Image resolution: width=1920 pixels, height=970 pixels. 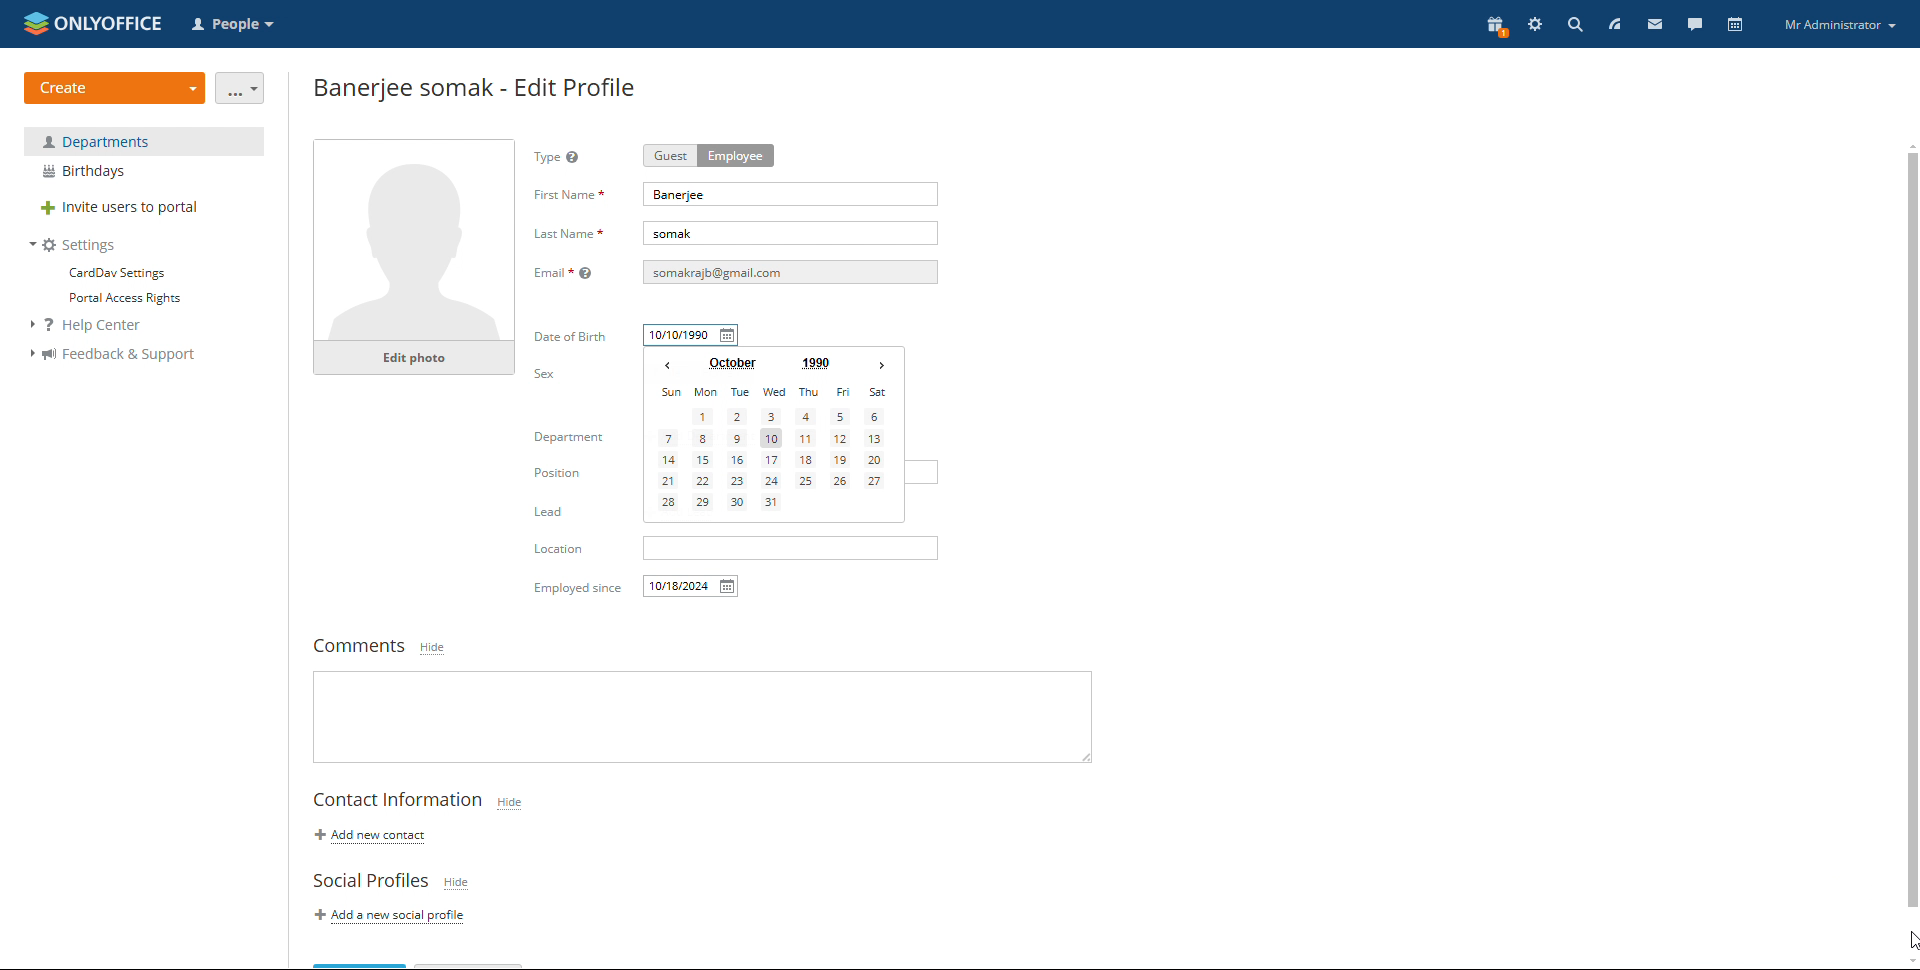 I want to click on date of birth, so click(x=691, y=336).